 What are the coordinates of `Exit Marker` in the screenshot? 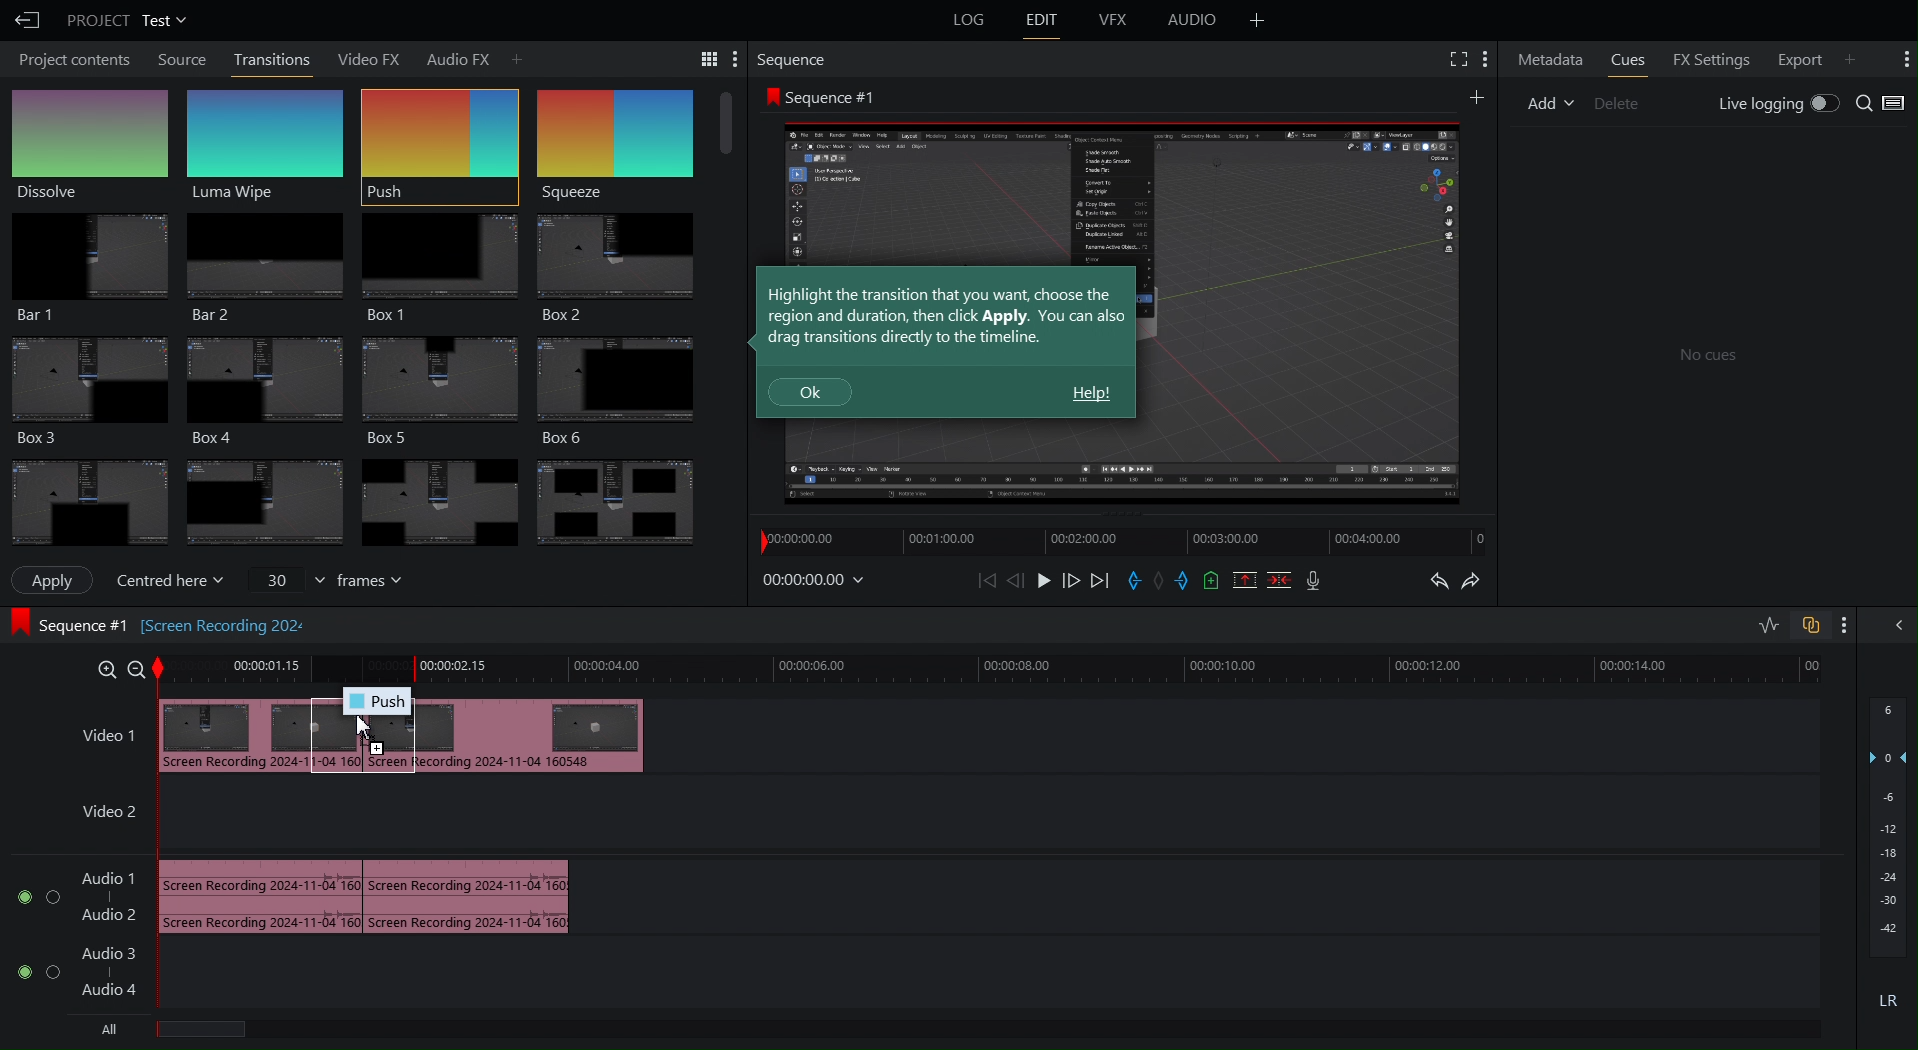 It's located at (1188, 584).